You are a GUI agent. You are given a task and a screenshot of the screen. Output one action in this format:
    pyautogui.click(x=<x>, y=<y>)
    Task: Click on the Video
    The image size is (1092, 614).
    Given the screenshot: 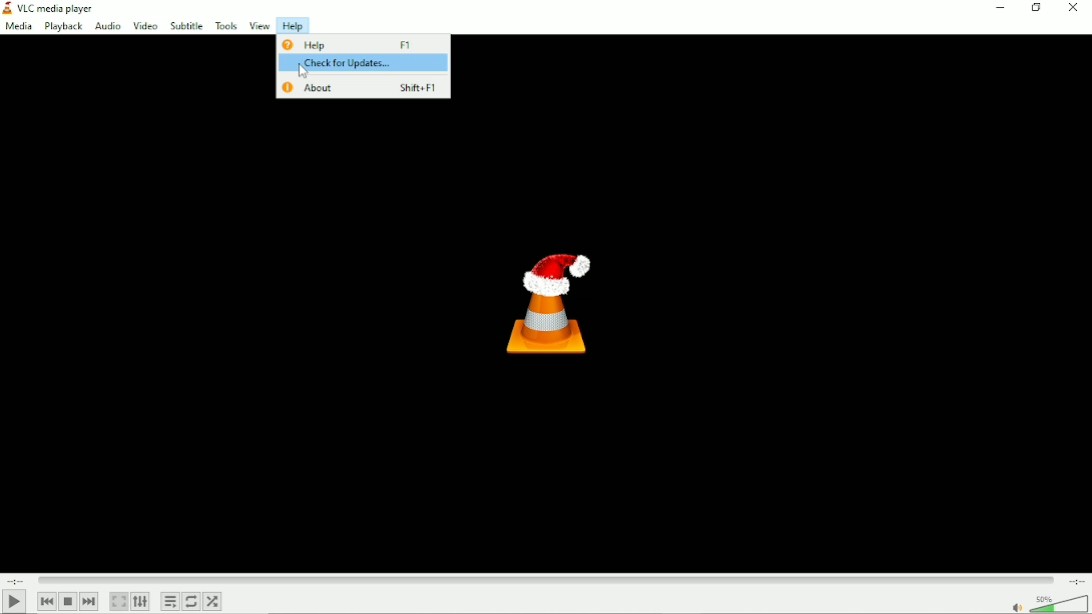 What is the action you would take?
    pyautogui.click(x=147, y=25)
    